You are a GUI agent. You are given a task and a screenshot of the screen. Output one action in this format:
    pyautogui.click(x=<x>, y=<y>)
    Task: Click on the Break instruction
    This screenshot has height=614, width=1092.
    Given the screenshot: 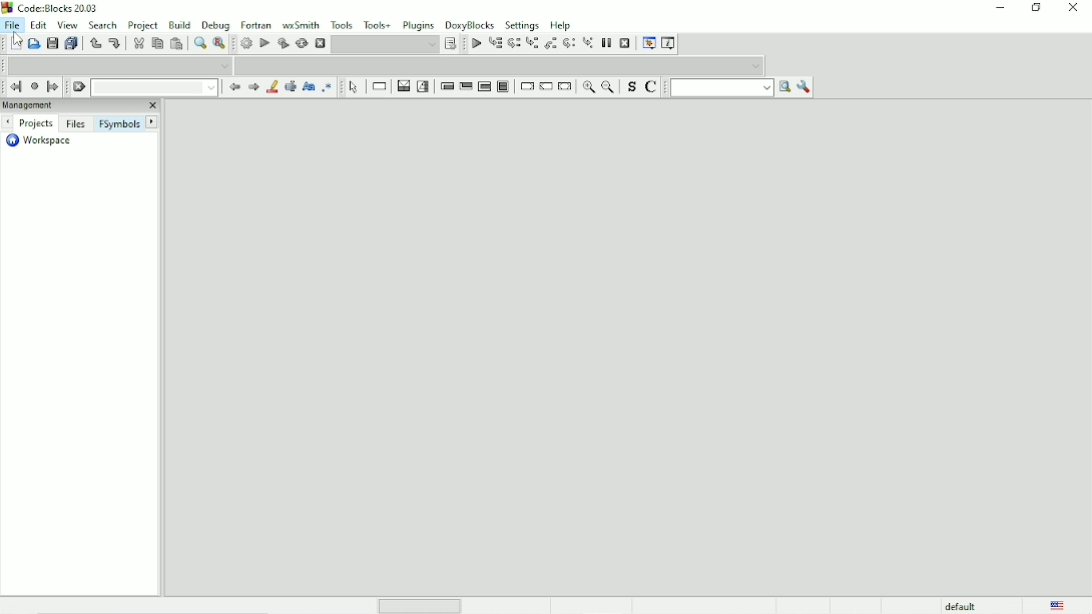 What is the action you would take?
    pyautogui.click(x=525, y=86)
    